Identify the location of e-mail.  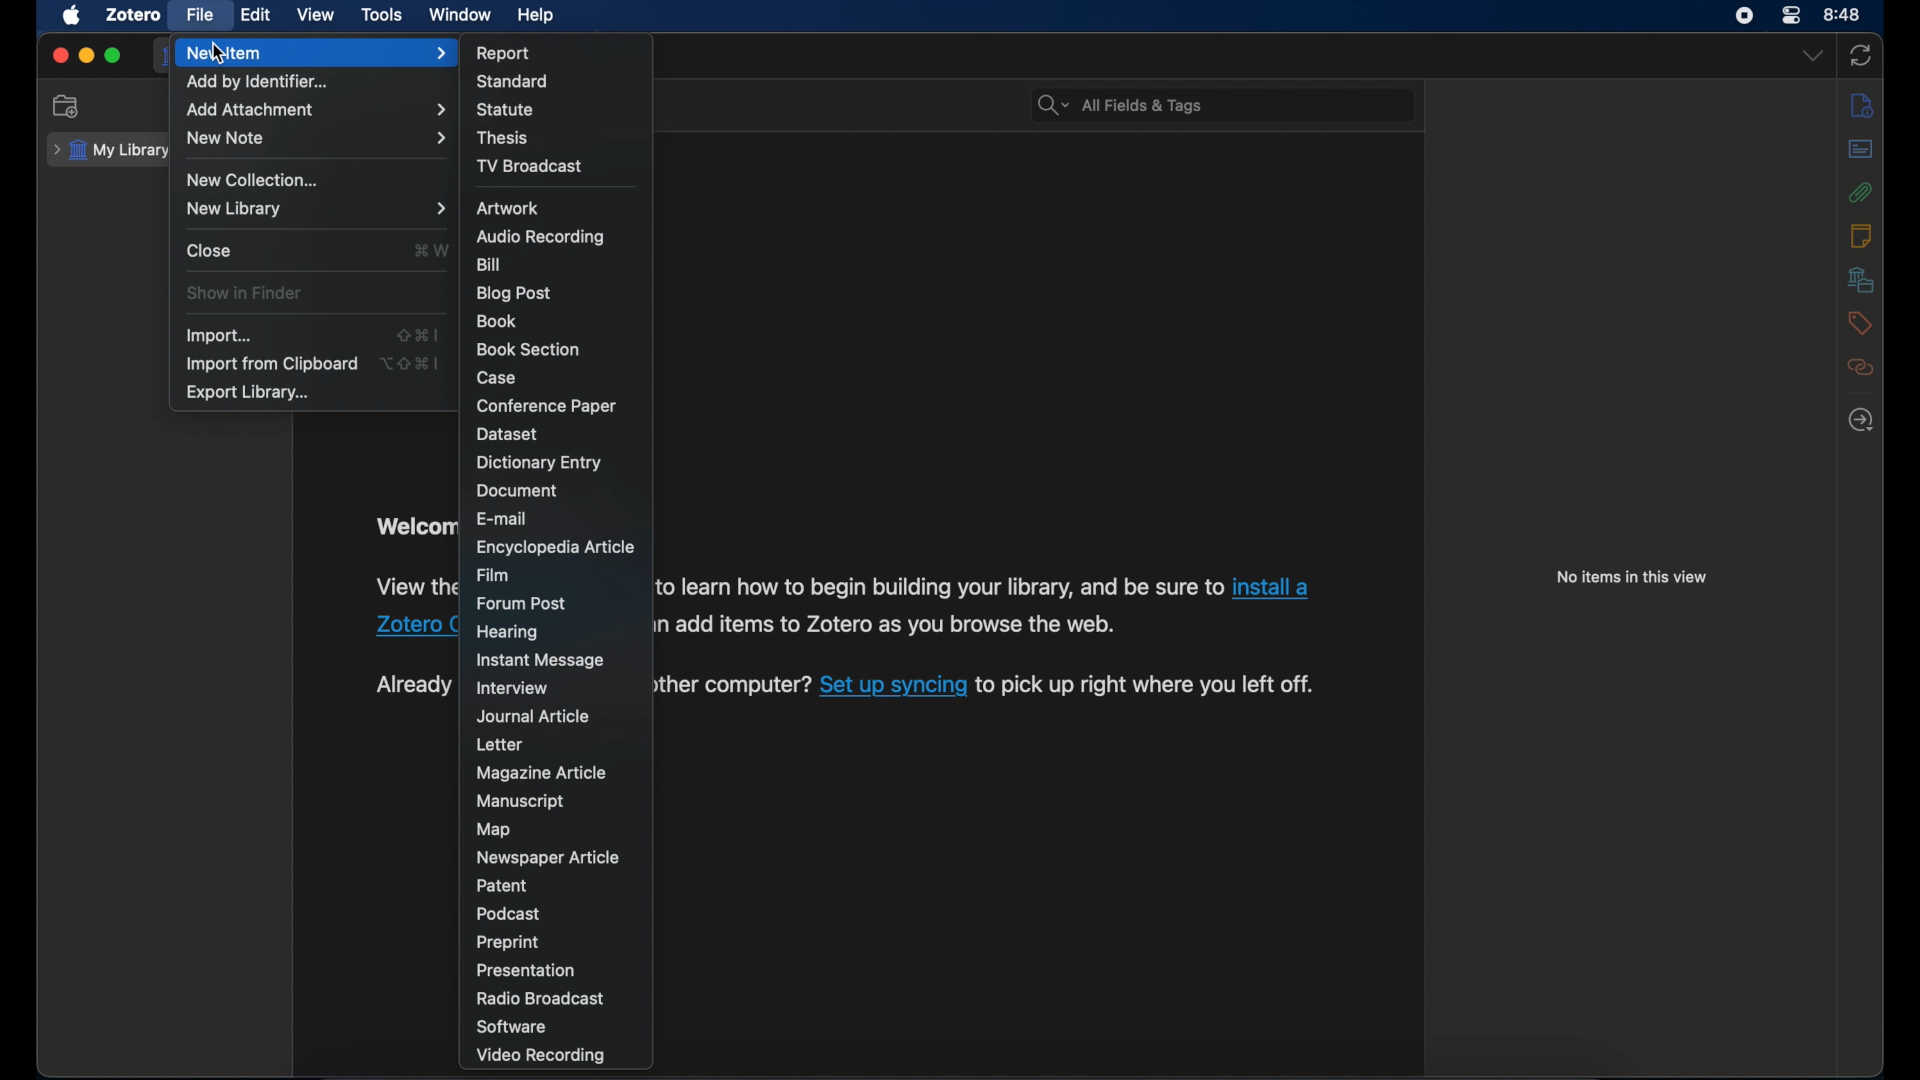
(503, 517).